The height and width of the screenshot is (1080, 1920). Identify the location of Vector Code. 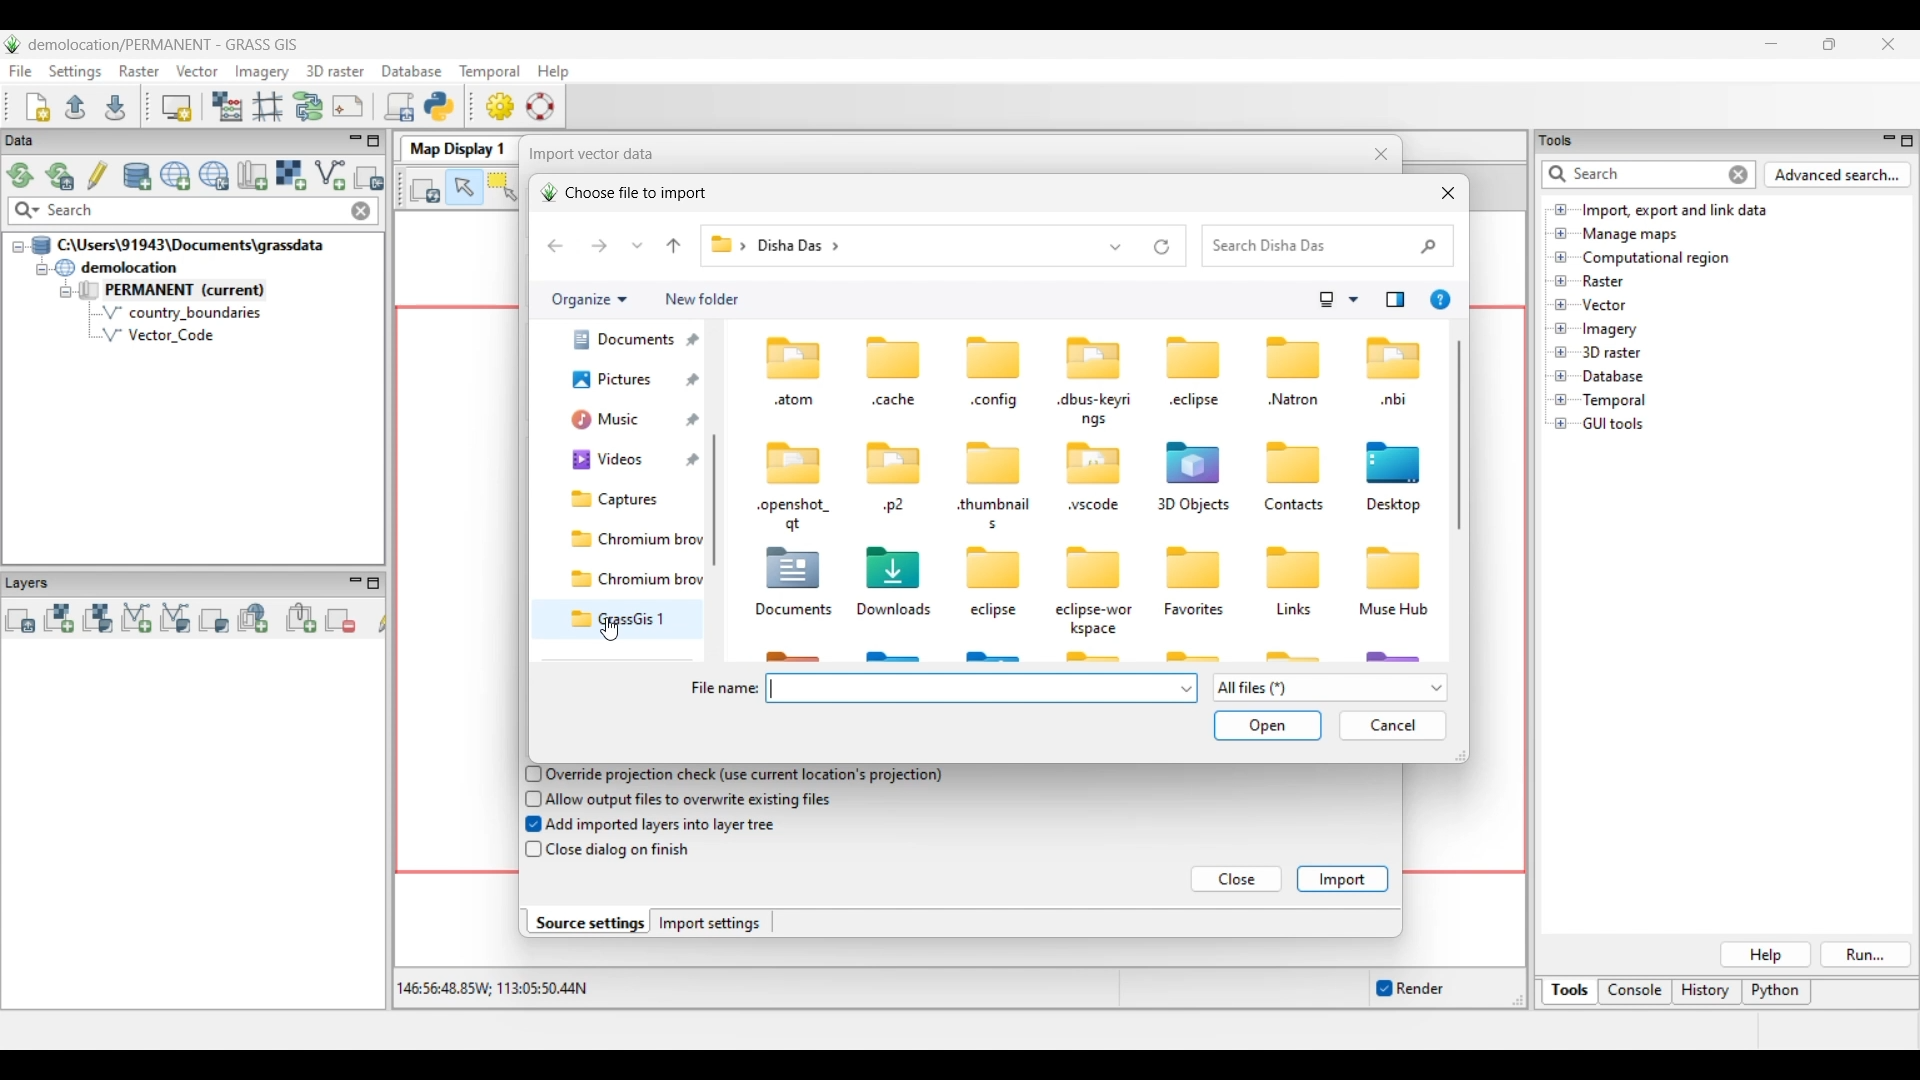
(169, 334).